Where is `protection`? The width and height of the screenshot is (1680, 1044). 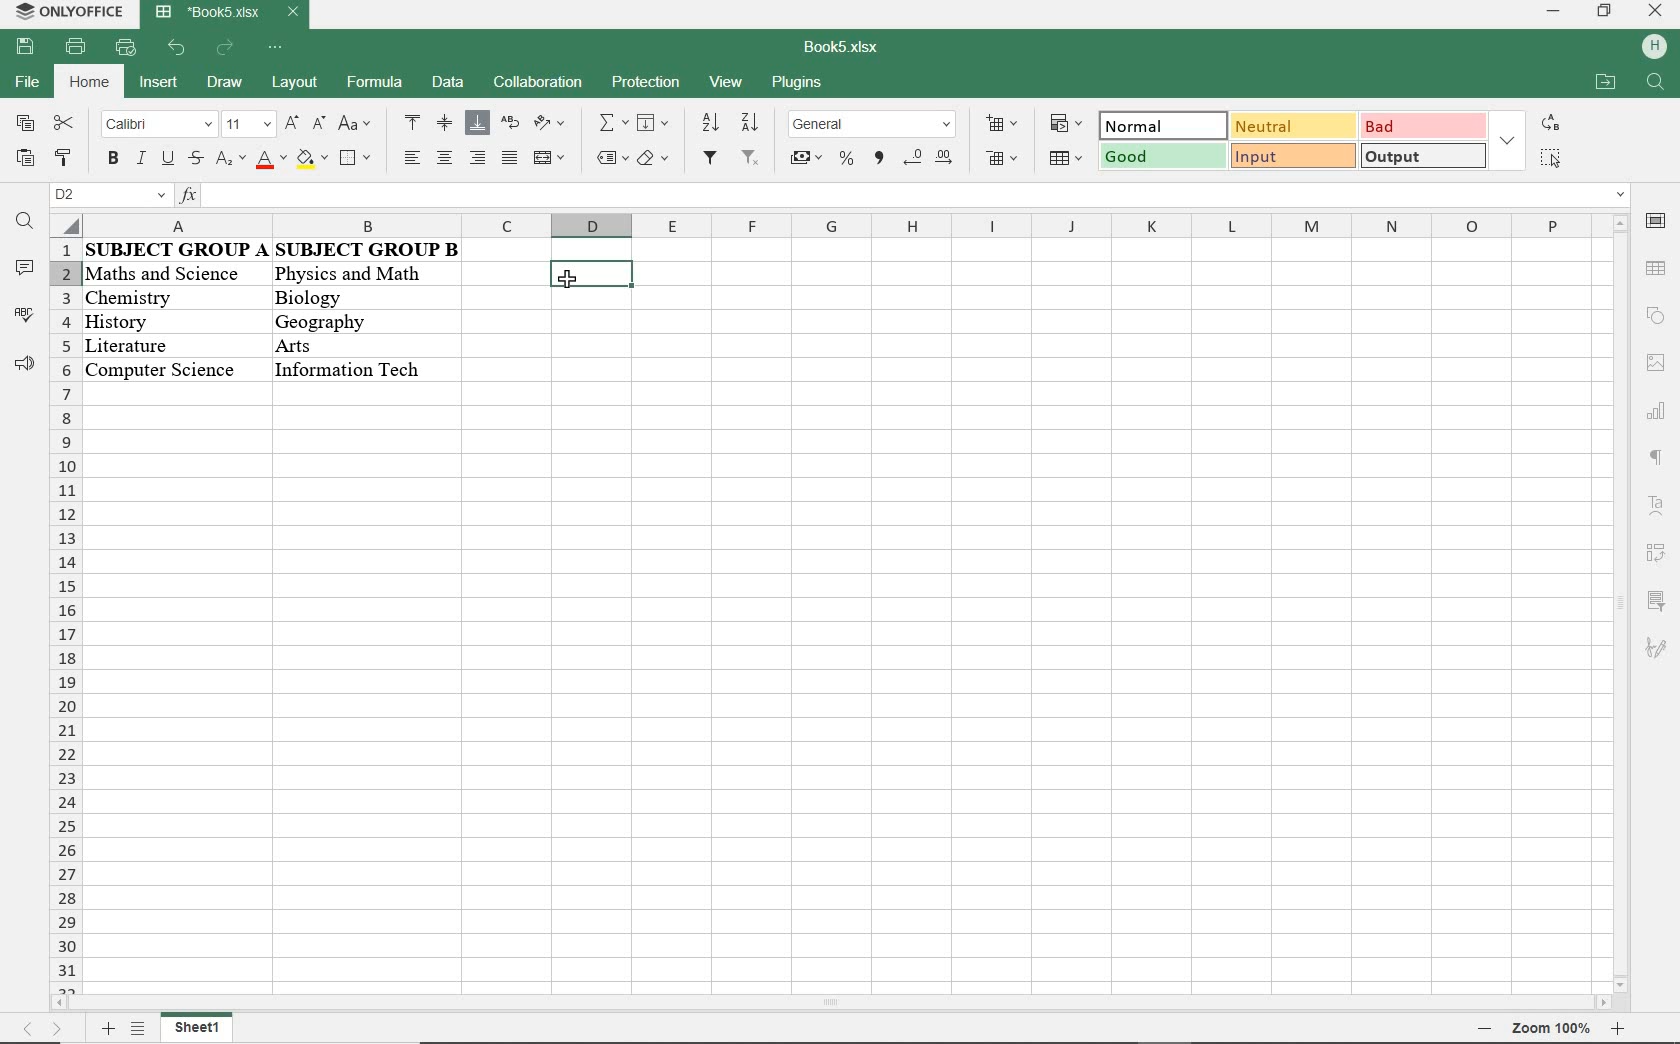 protection is located at coordinates (645, 84).